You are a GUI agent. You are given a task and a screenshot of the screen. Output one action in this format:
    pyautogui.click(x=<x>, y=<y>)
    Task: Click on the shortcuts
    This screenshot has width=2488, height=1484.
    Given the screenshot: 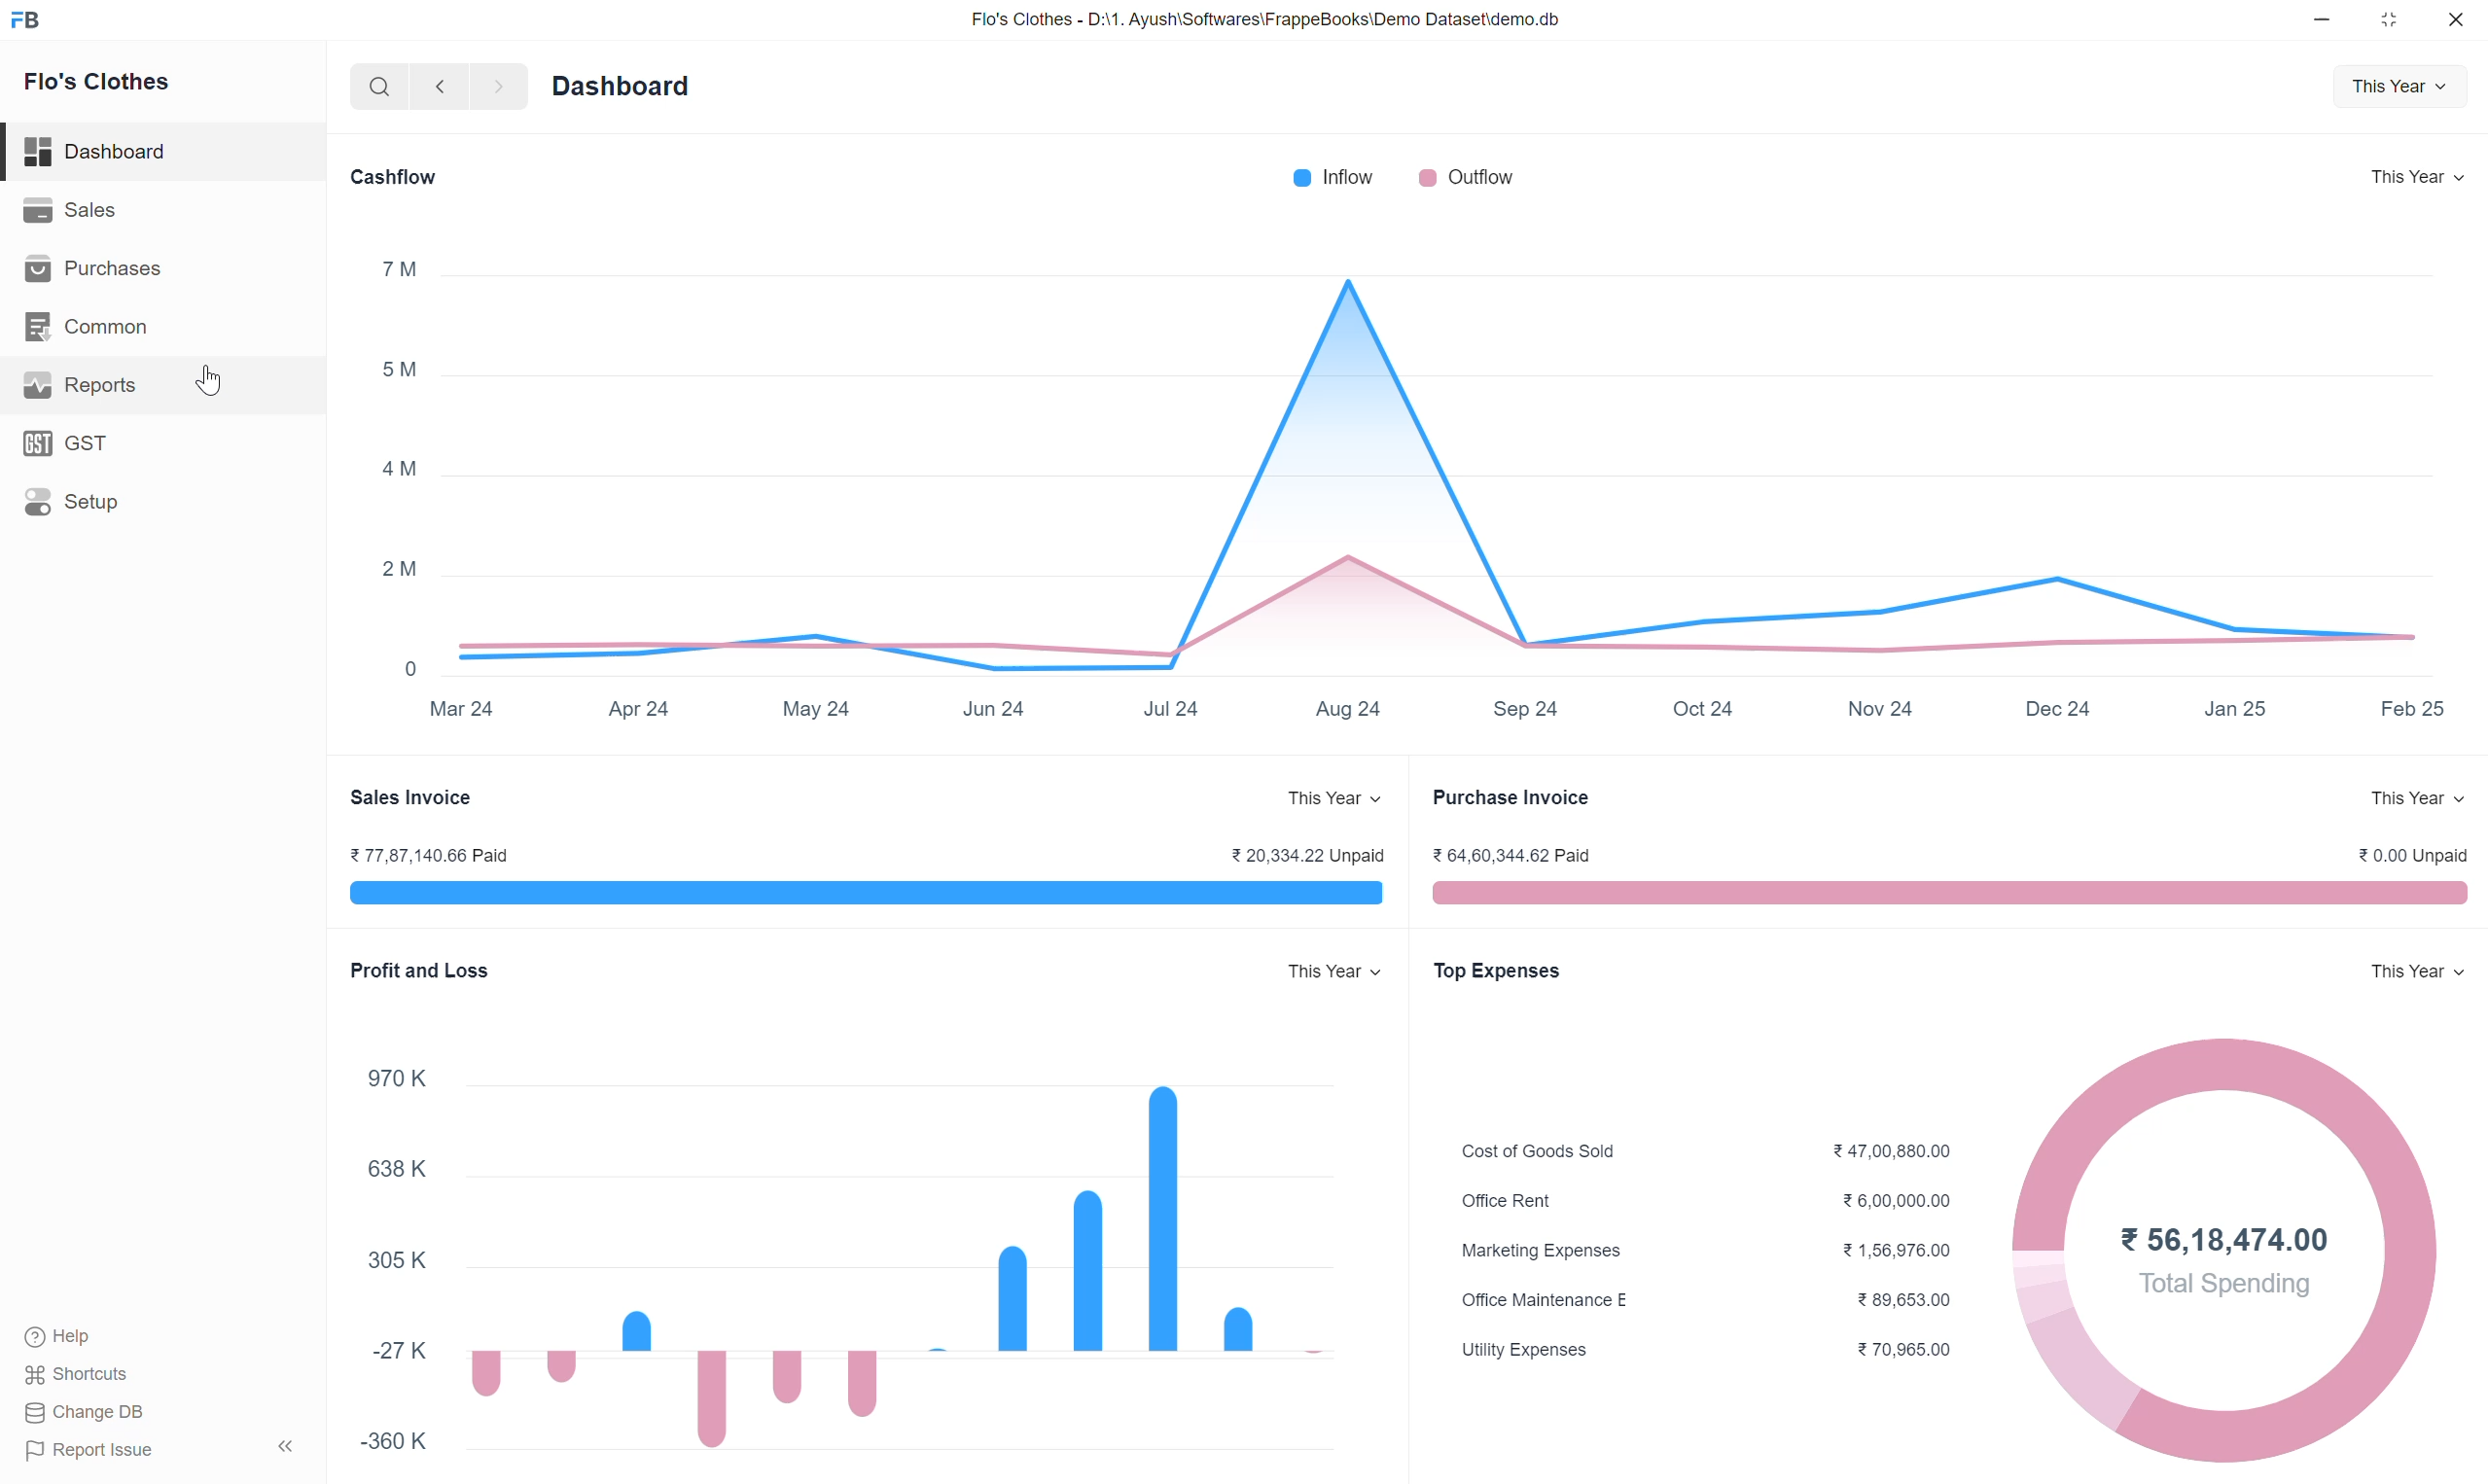 What is the action you would take?
    pyautogui.click(x=86, y=1373)
    